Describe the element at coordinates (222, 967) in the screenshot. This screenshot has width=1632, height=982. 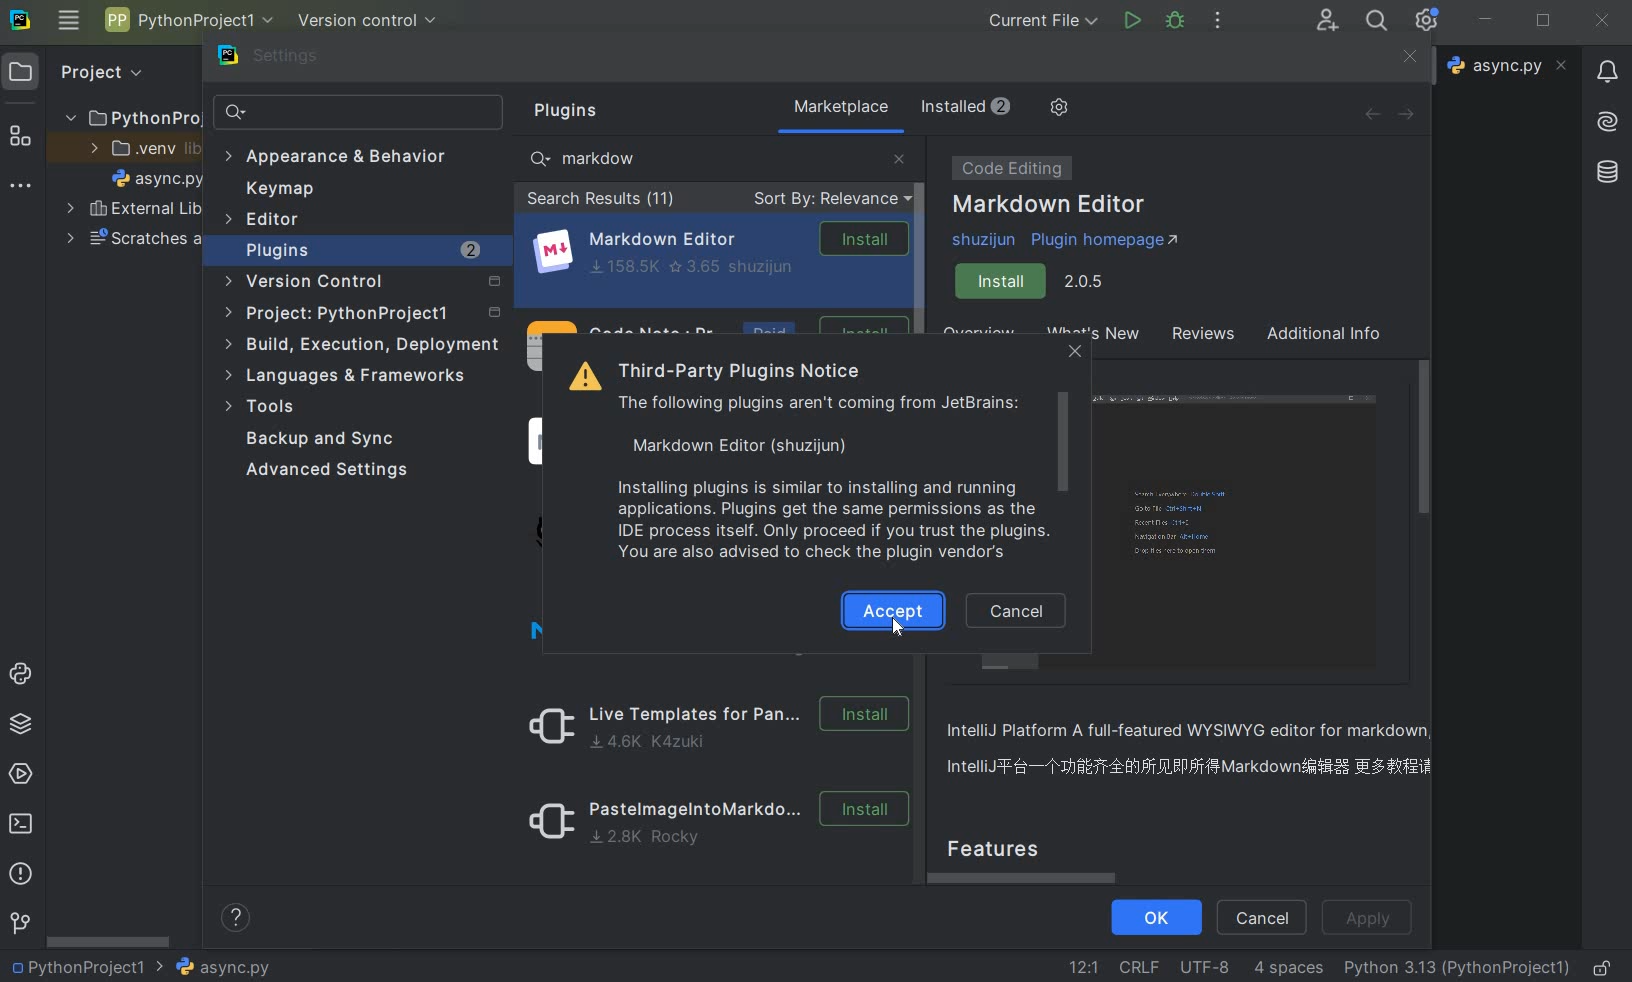
I see `file name` at that location.